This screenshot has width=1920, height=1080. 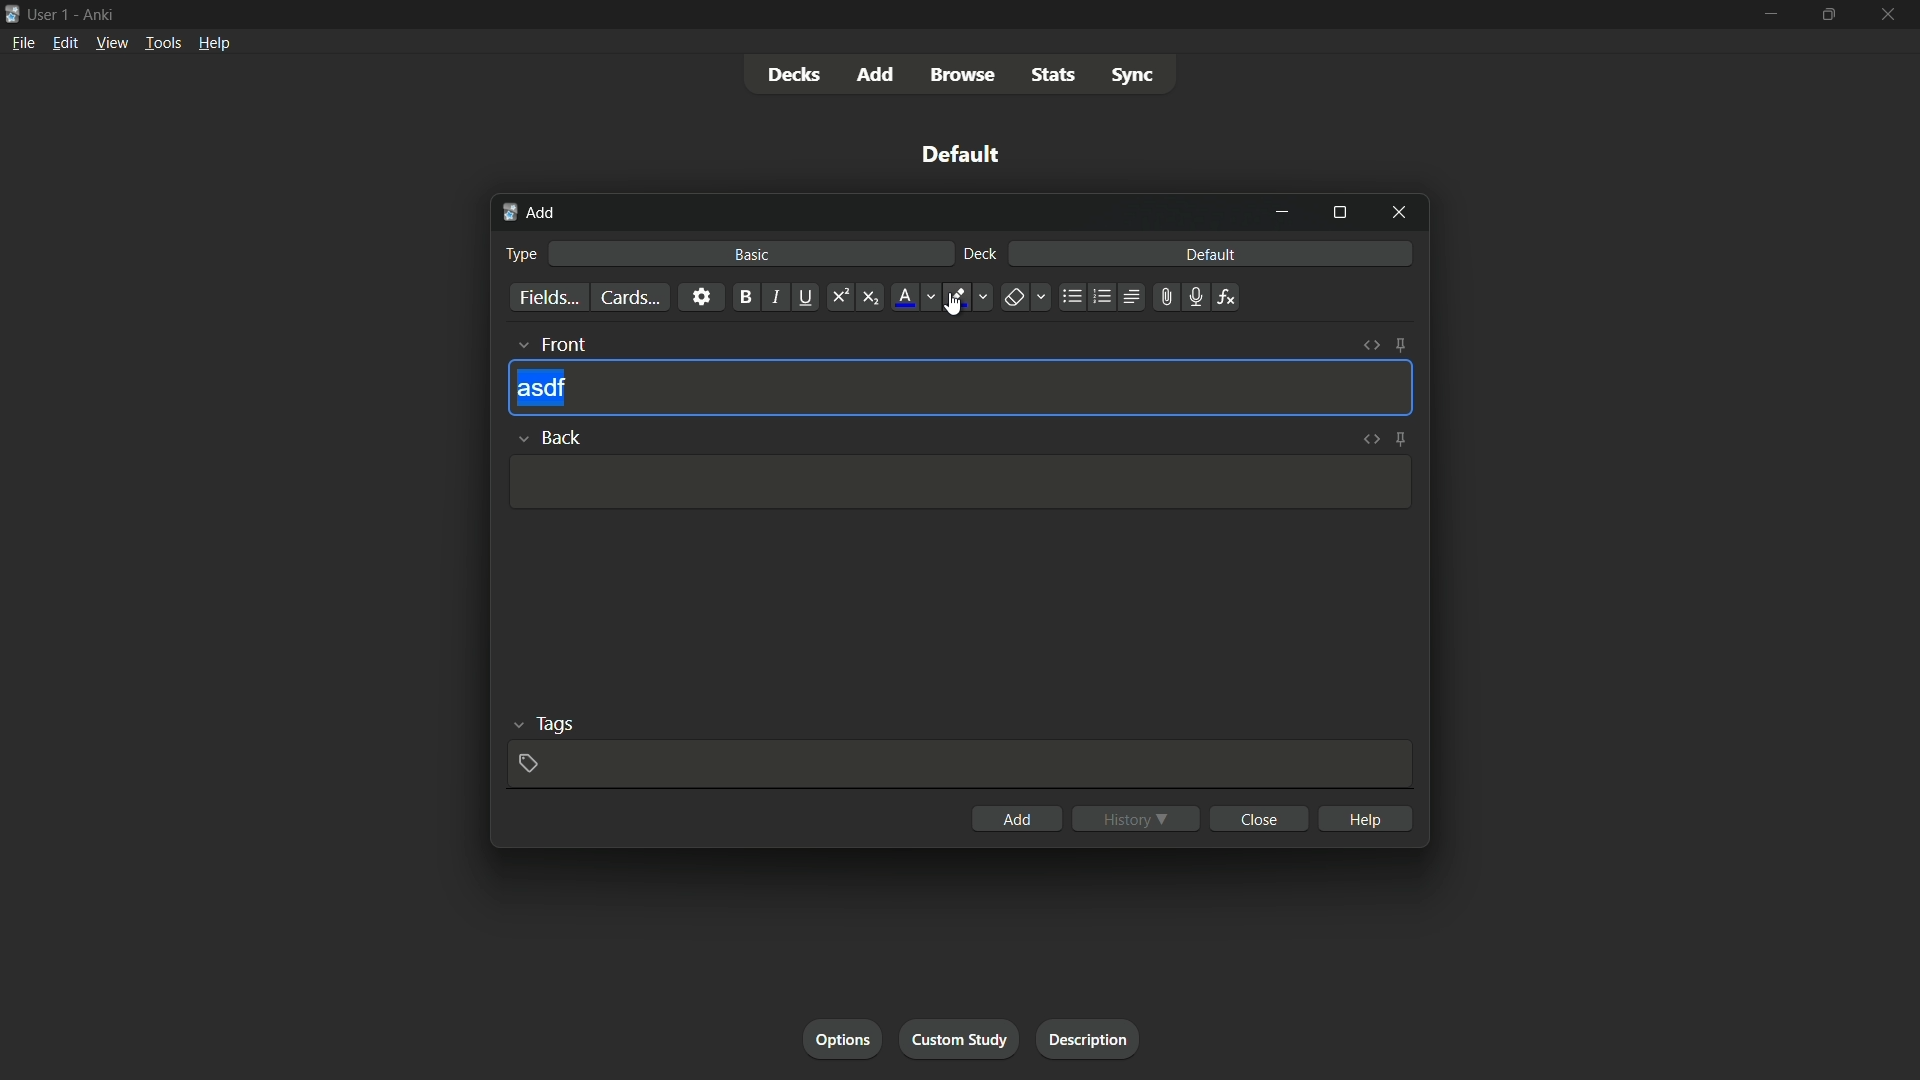 I want to click on help, so click(x=1366, y=819).